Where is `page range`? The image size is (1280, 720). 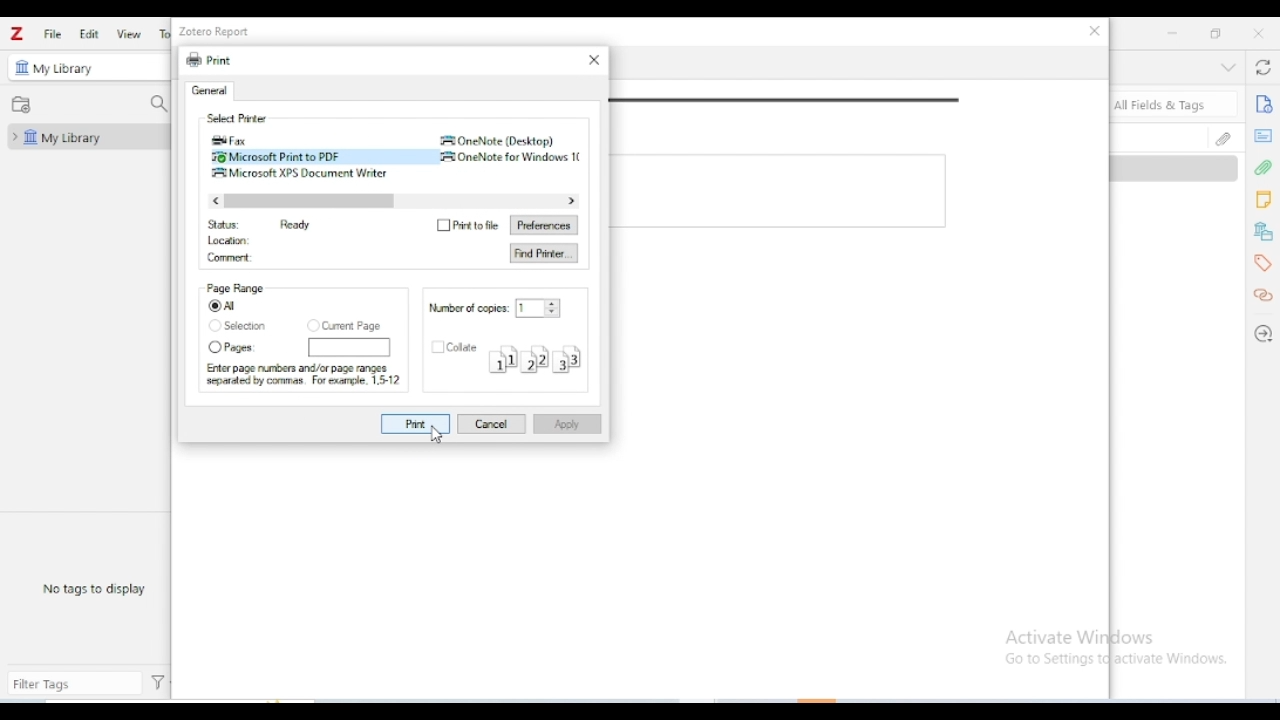 page range is located at coordinates (234, 289).